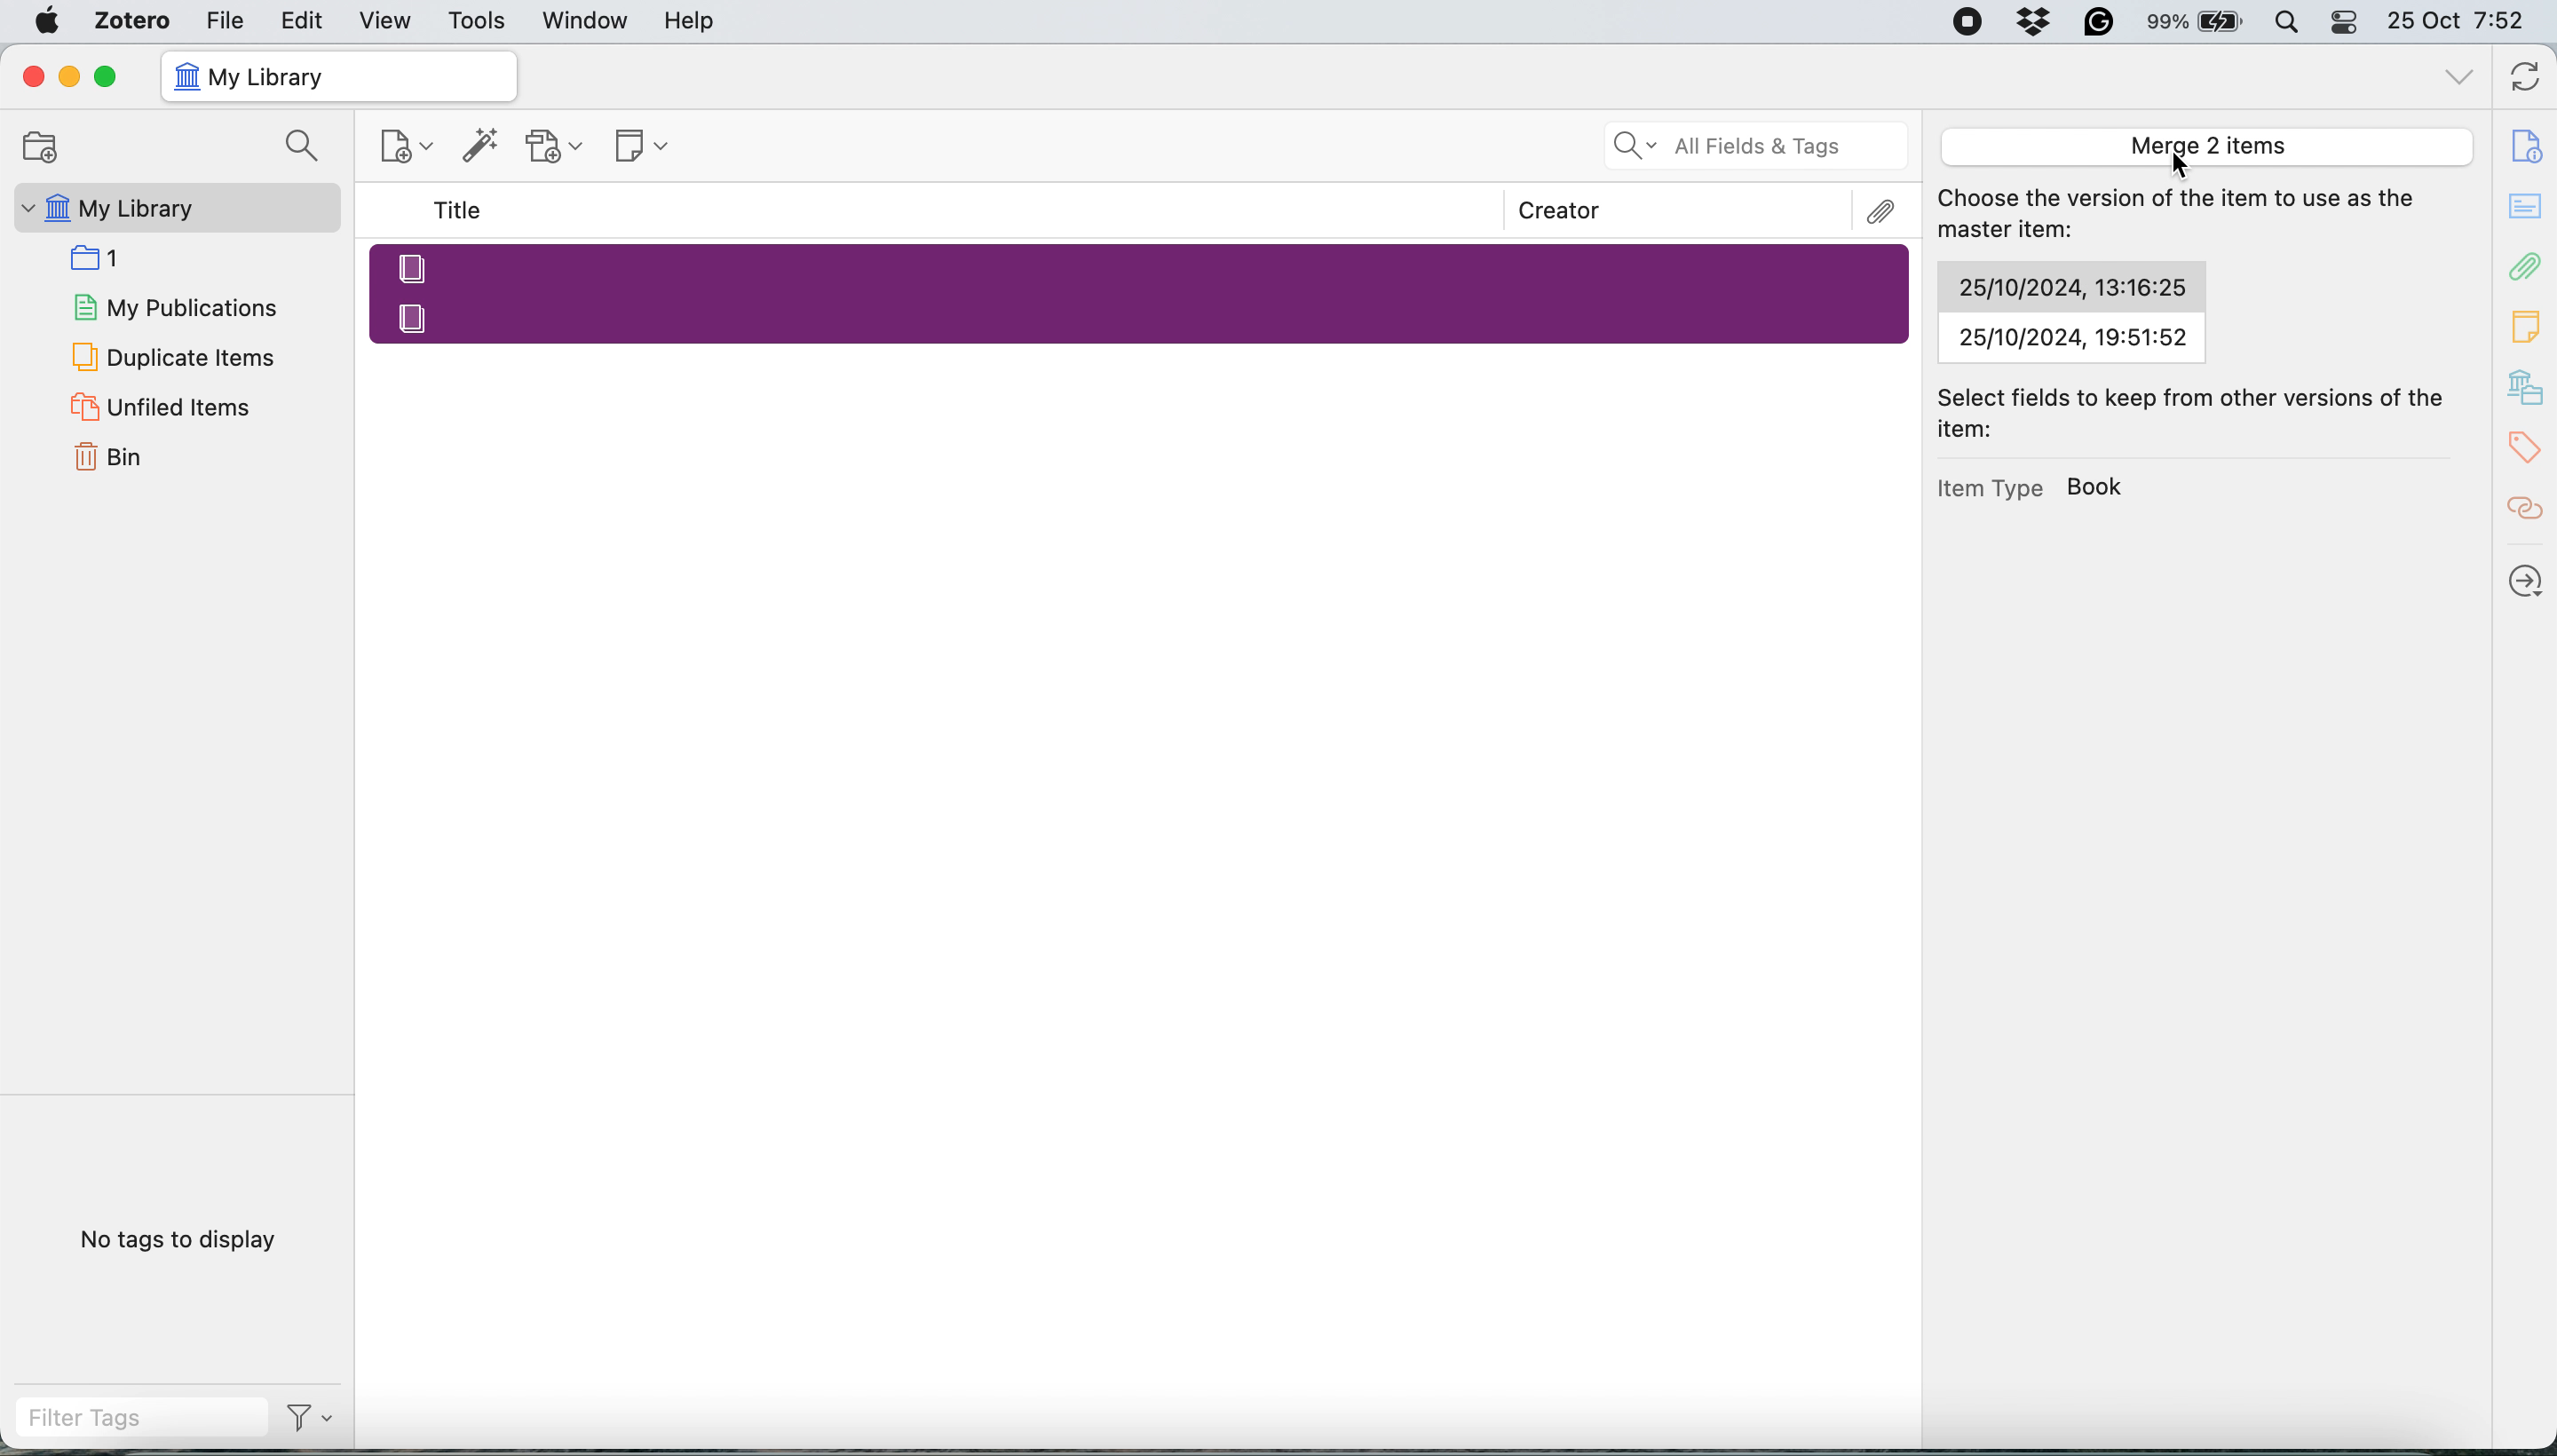 This screenshot has height=1456, width=2557. What do you see at coordinates (67, 77) in the screenshot?
I see `Minimize` at bounding box center [67, 77].